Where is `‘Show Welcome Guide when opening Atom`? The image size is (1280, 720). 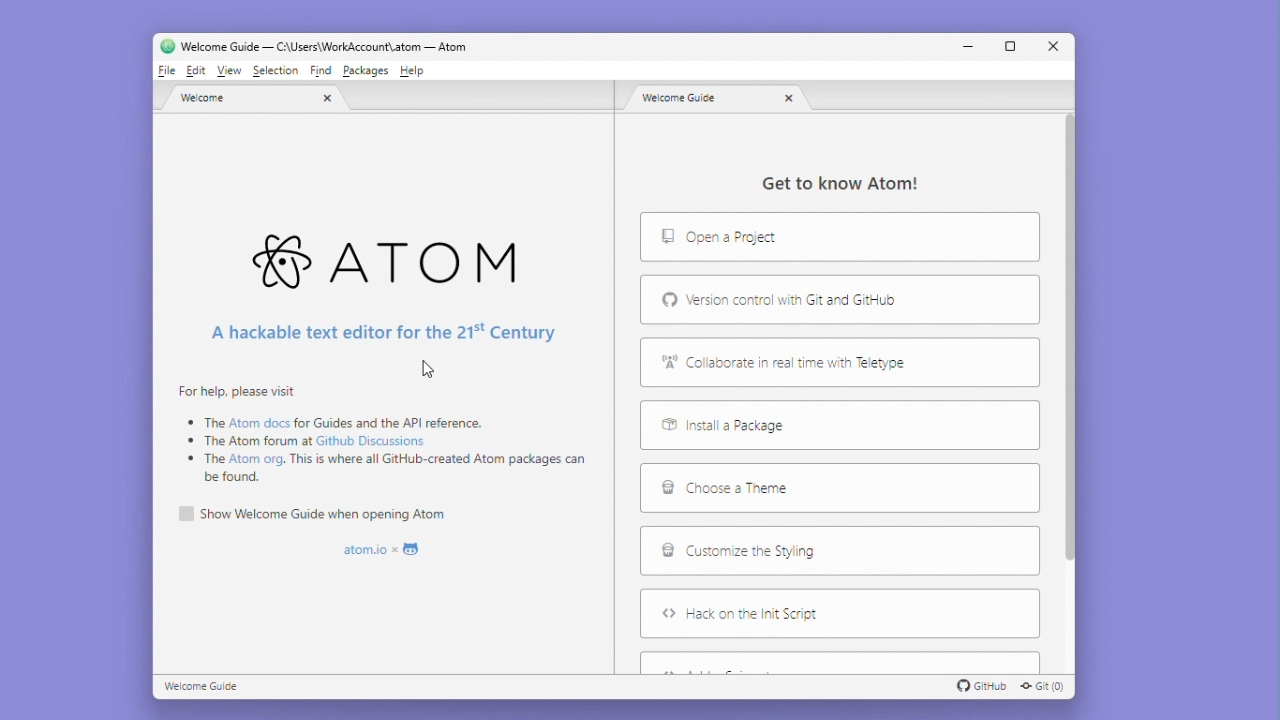 ‘Show Welcome Guide when opening Atom is located at coordinates (327, 514).